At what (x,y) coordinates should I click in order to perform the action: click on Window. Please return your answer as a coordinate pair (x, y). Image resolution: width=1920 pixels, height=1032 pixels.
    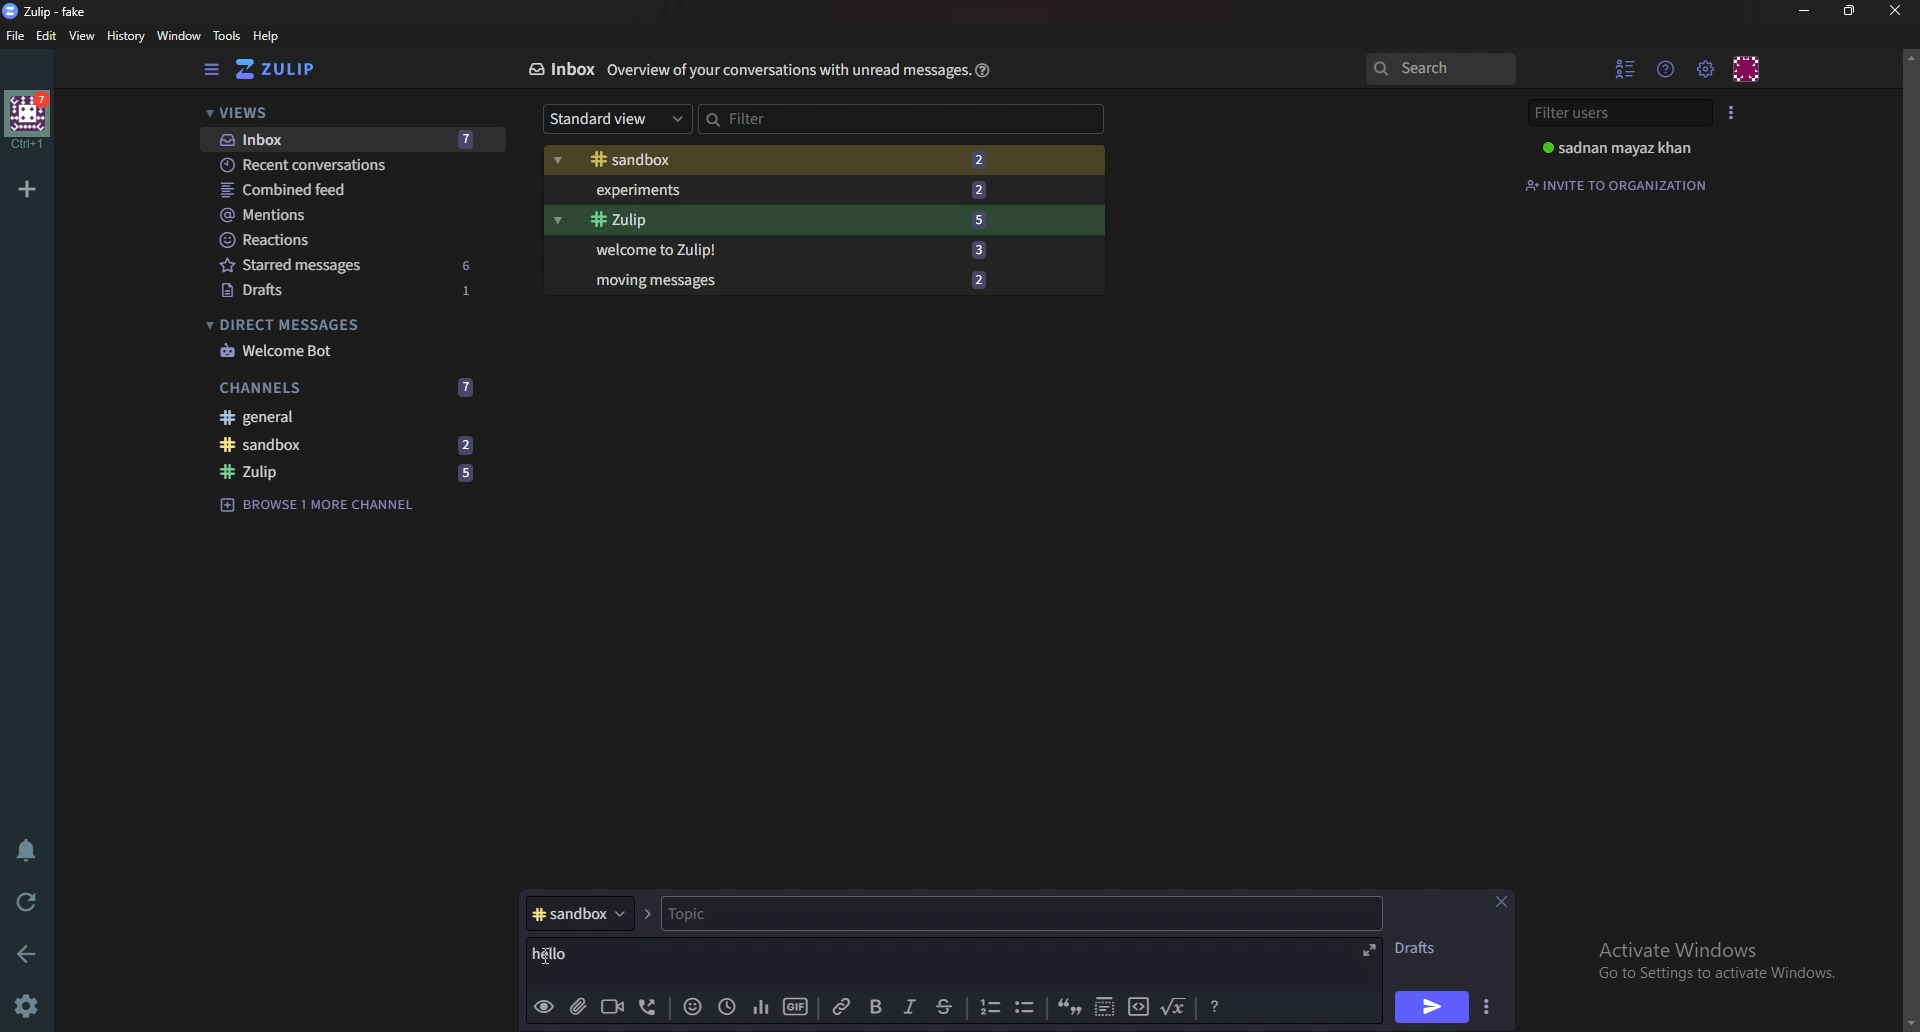
    Looking at the image, I should click on (180, 36).